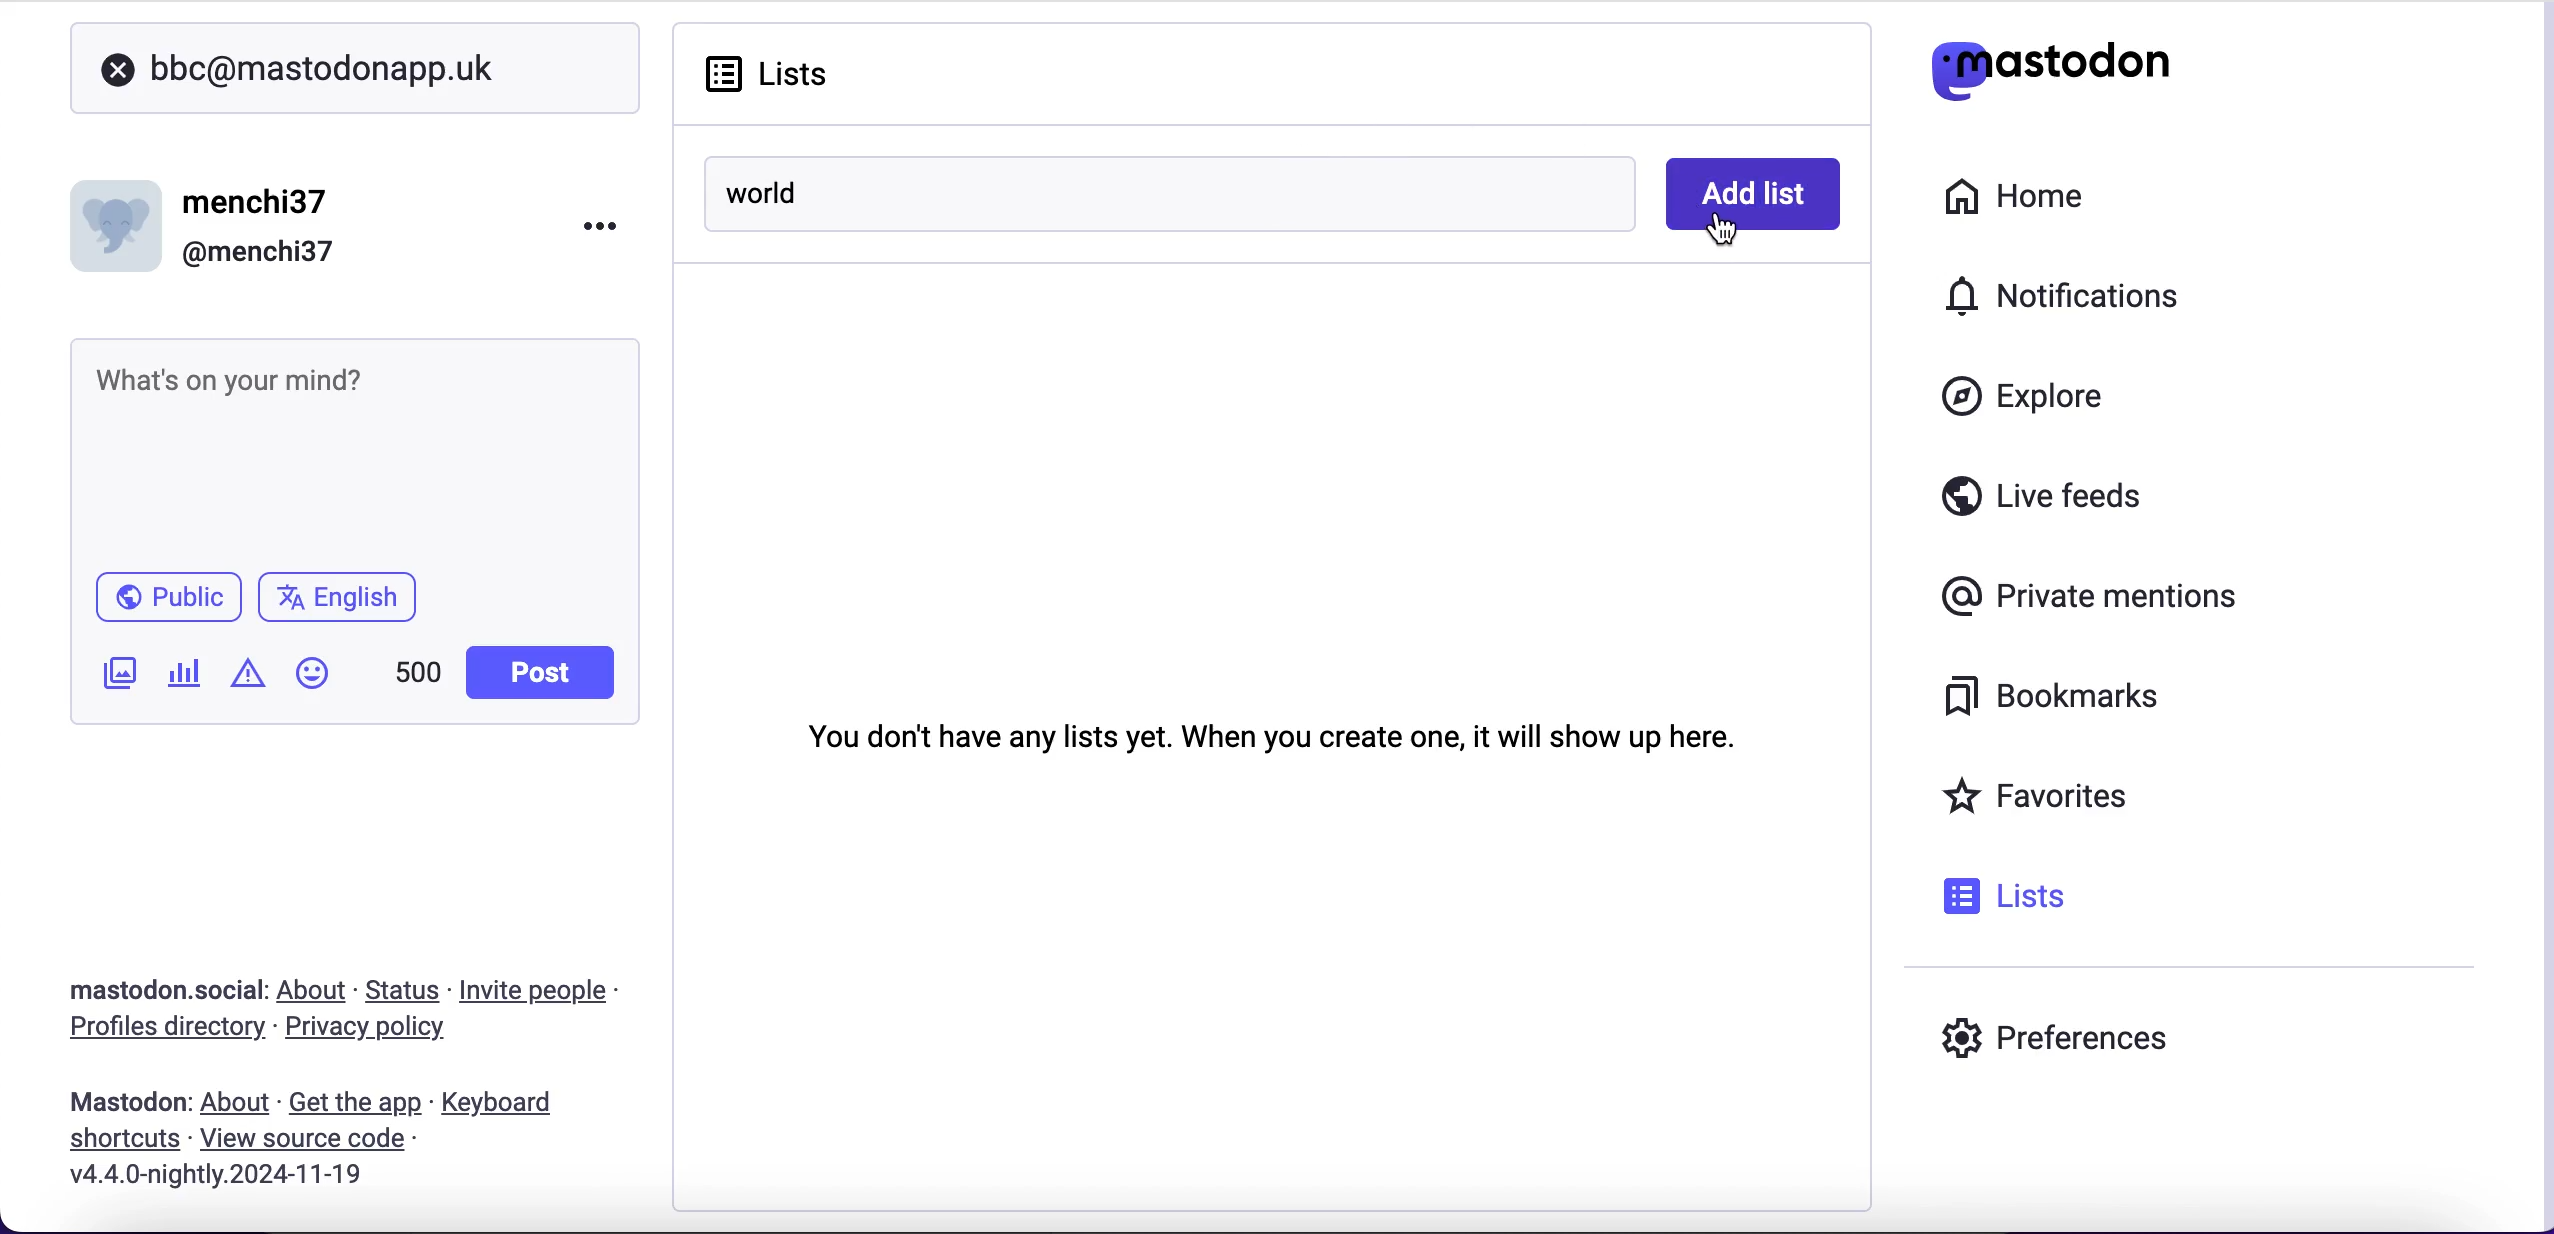 This screenshot has height=1234, width=2554. Describe the element at coordinates (765, 190) in the screenshot. I see `world` at that location.